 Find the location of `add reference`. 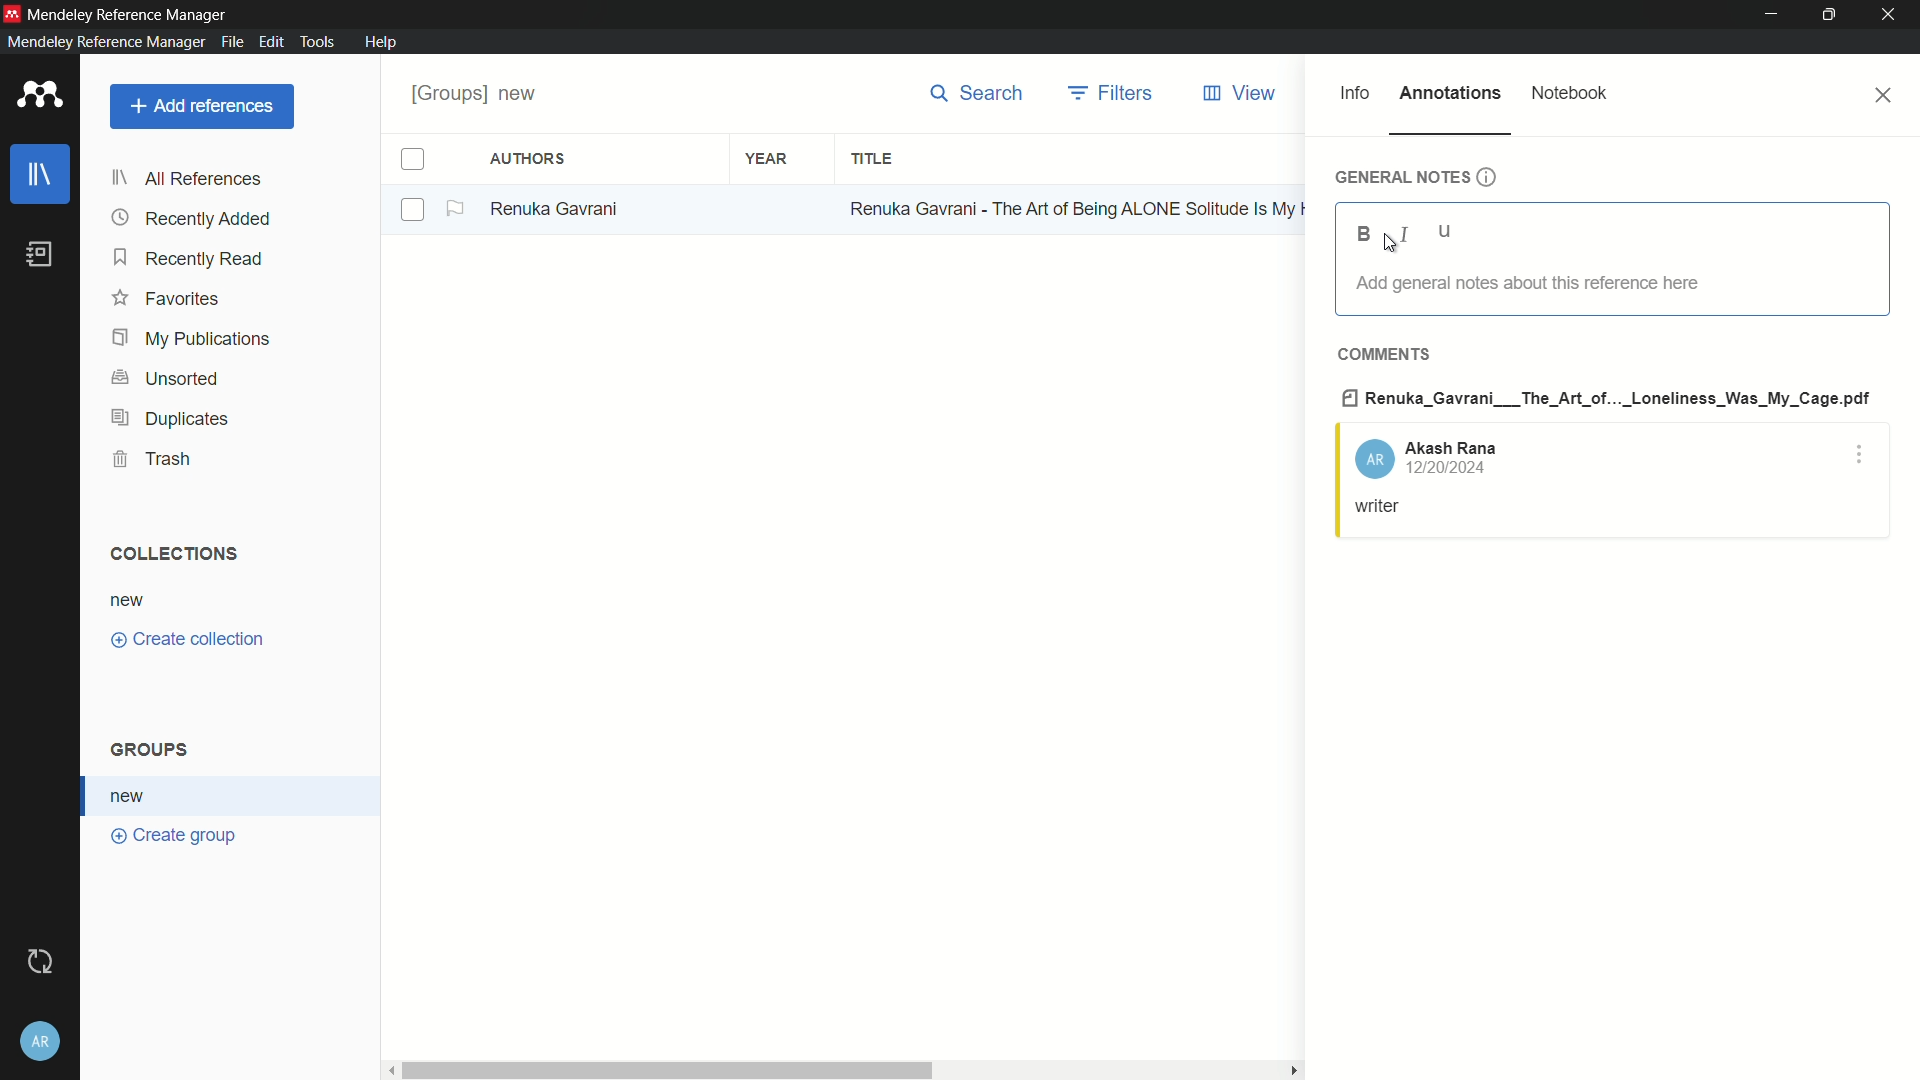

add reference is located at coordinates (203, 106).